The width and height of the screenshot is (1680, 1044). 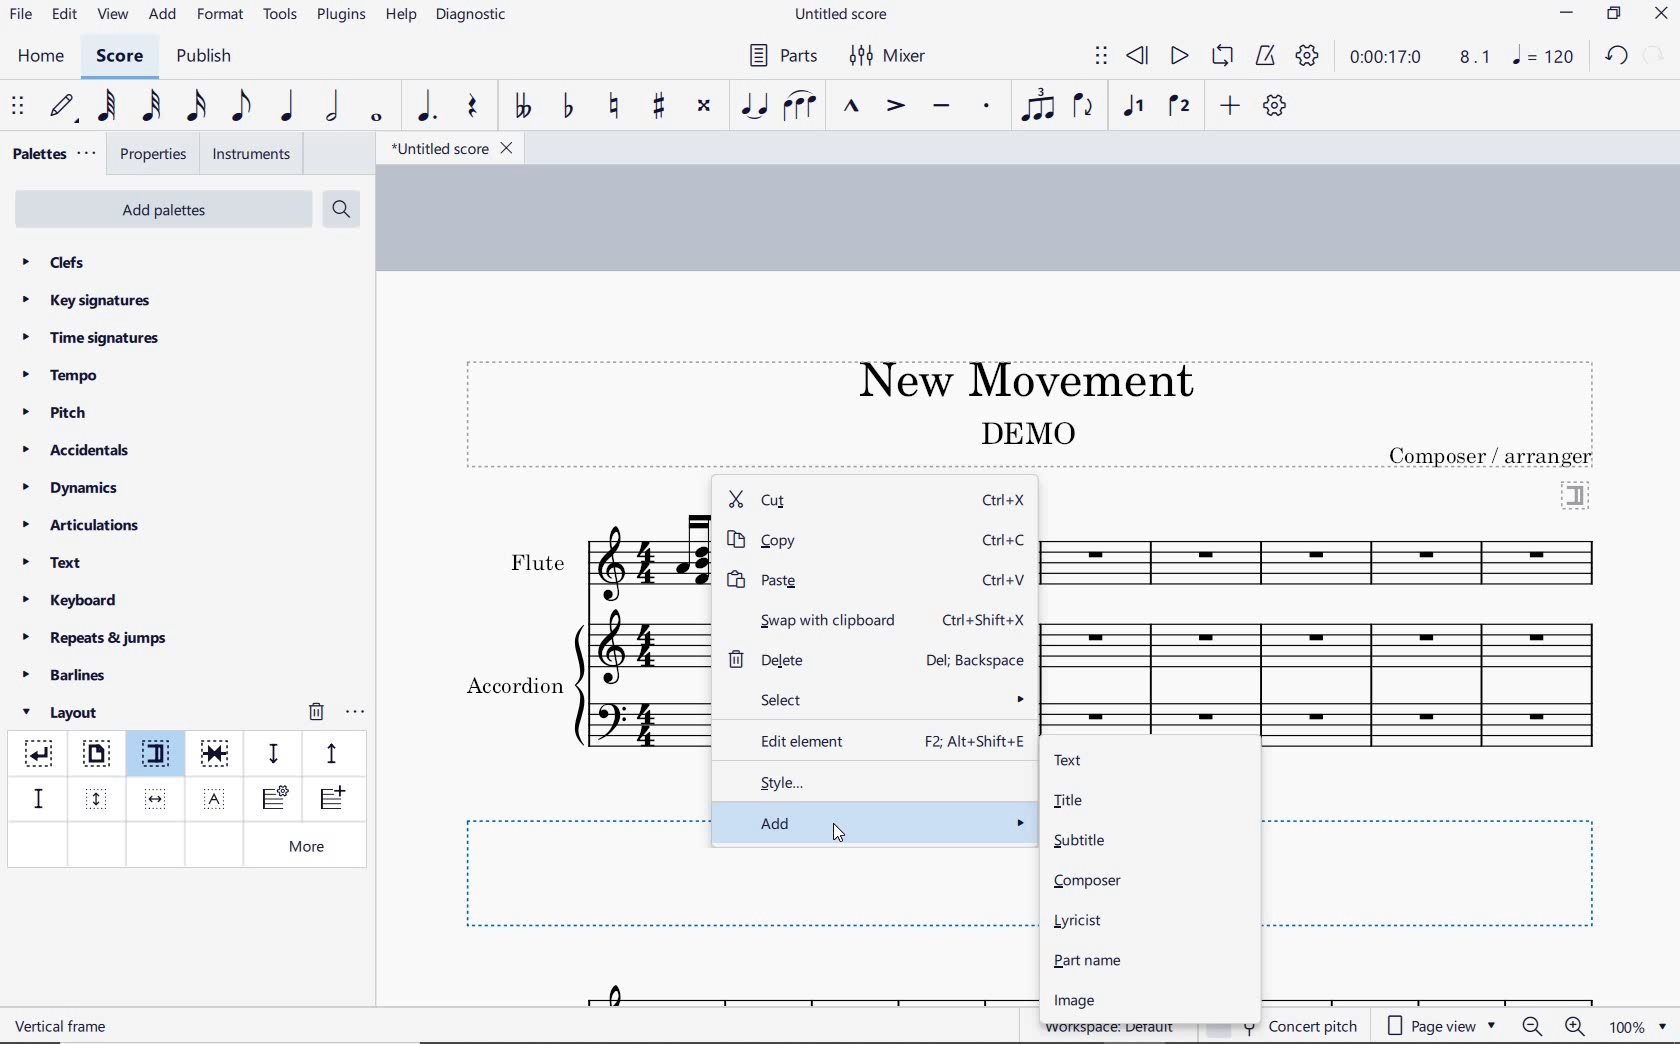 I want to click on keep measure on the same system, so click(x=217, y=754).